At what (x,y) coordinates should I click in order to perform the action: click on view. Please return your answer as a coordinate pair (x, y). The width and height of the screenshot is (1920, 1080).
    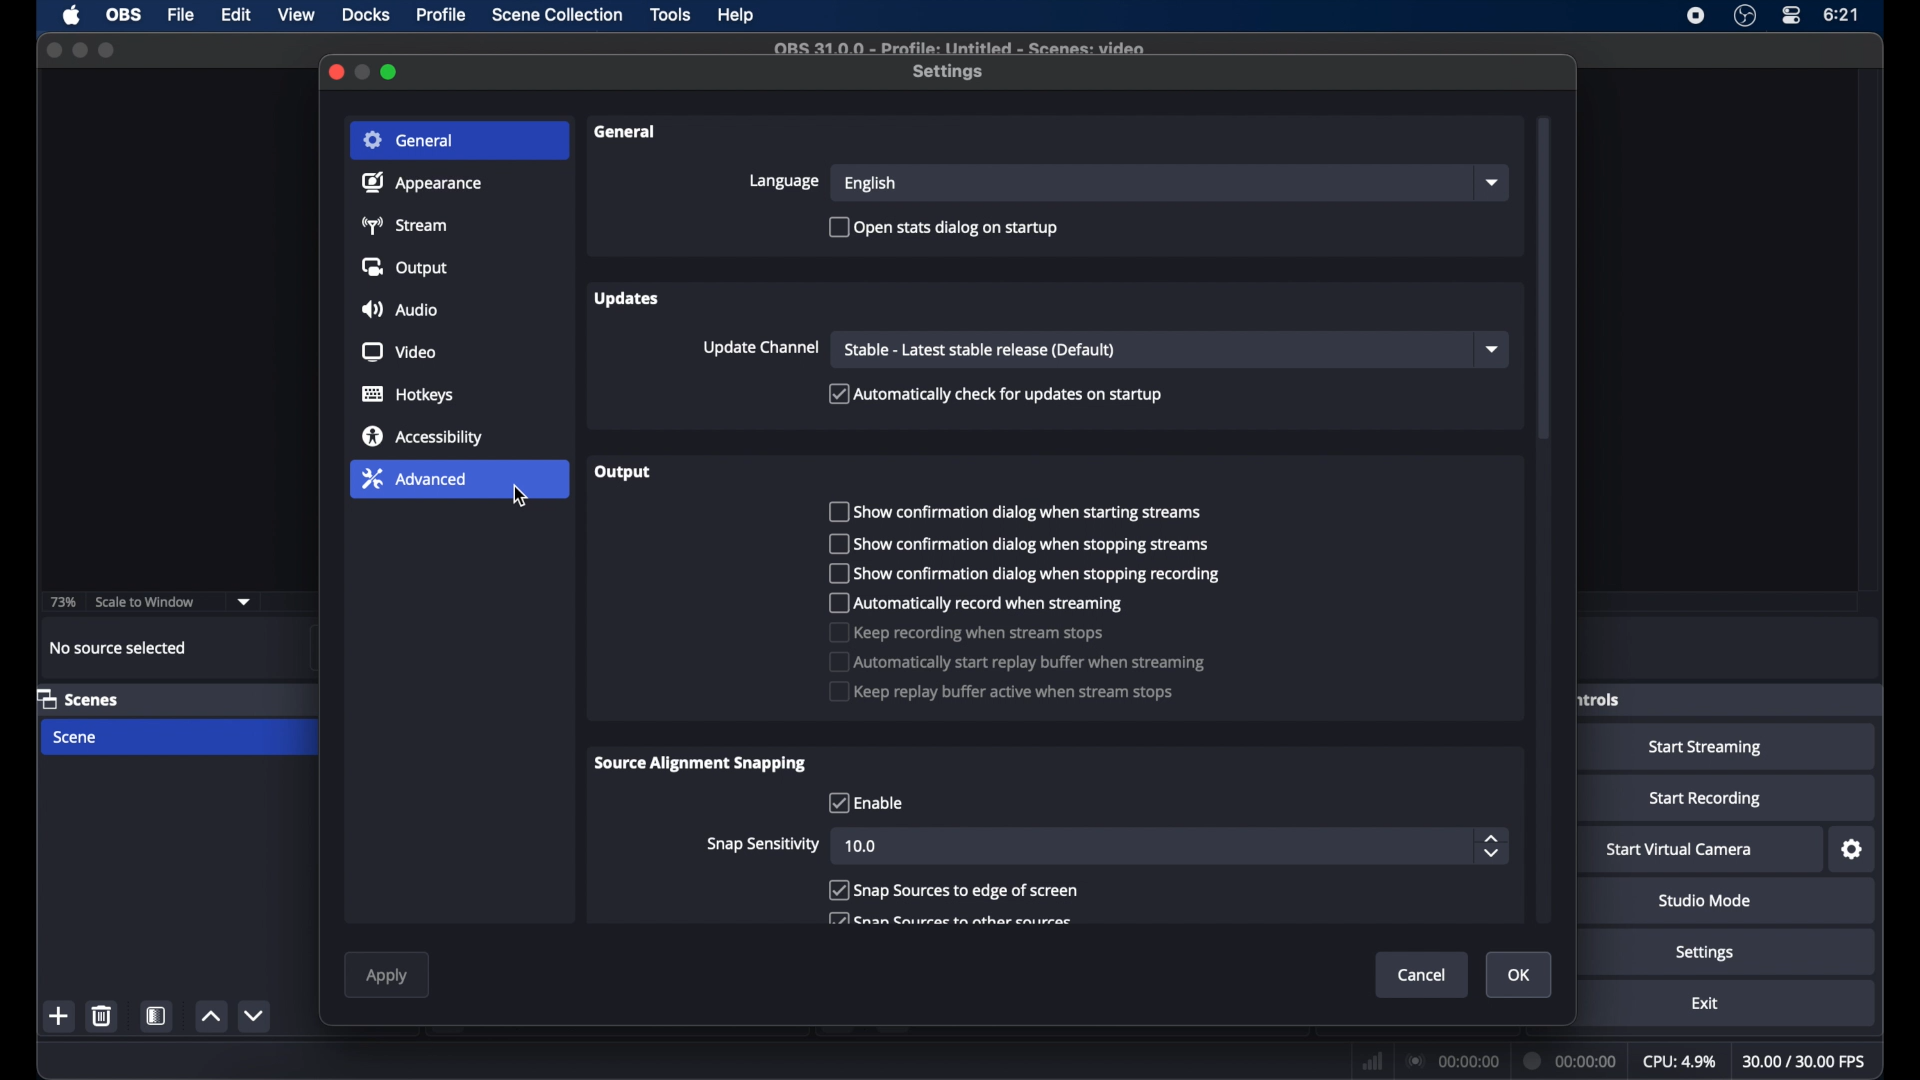
    Looking at the image, I should click on (296, 16).